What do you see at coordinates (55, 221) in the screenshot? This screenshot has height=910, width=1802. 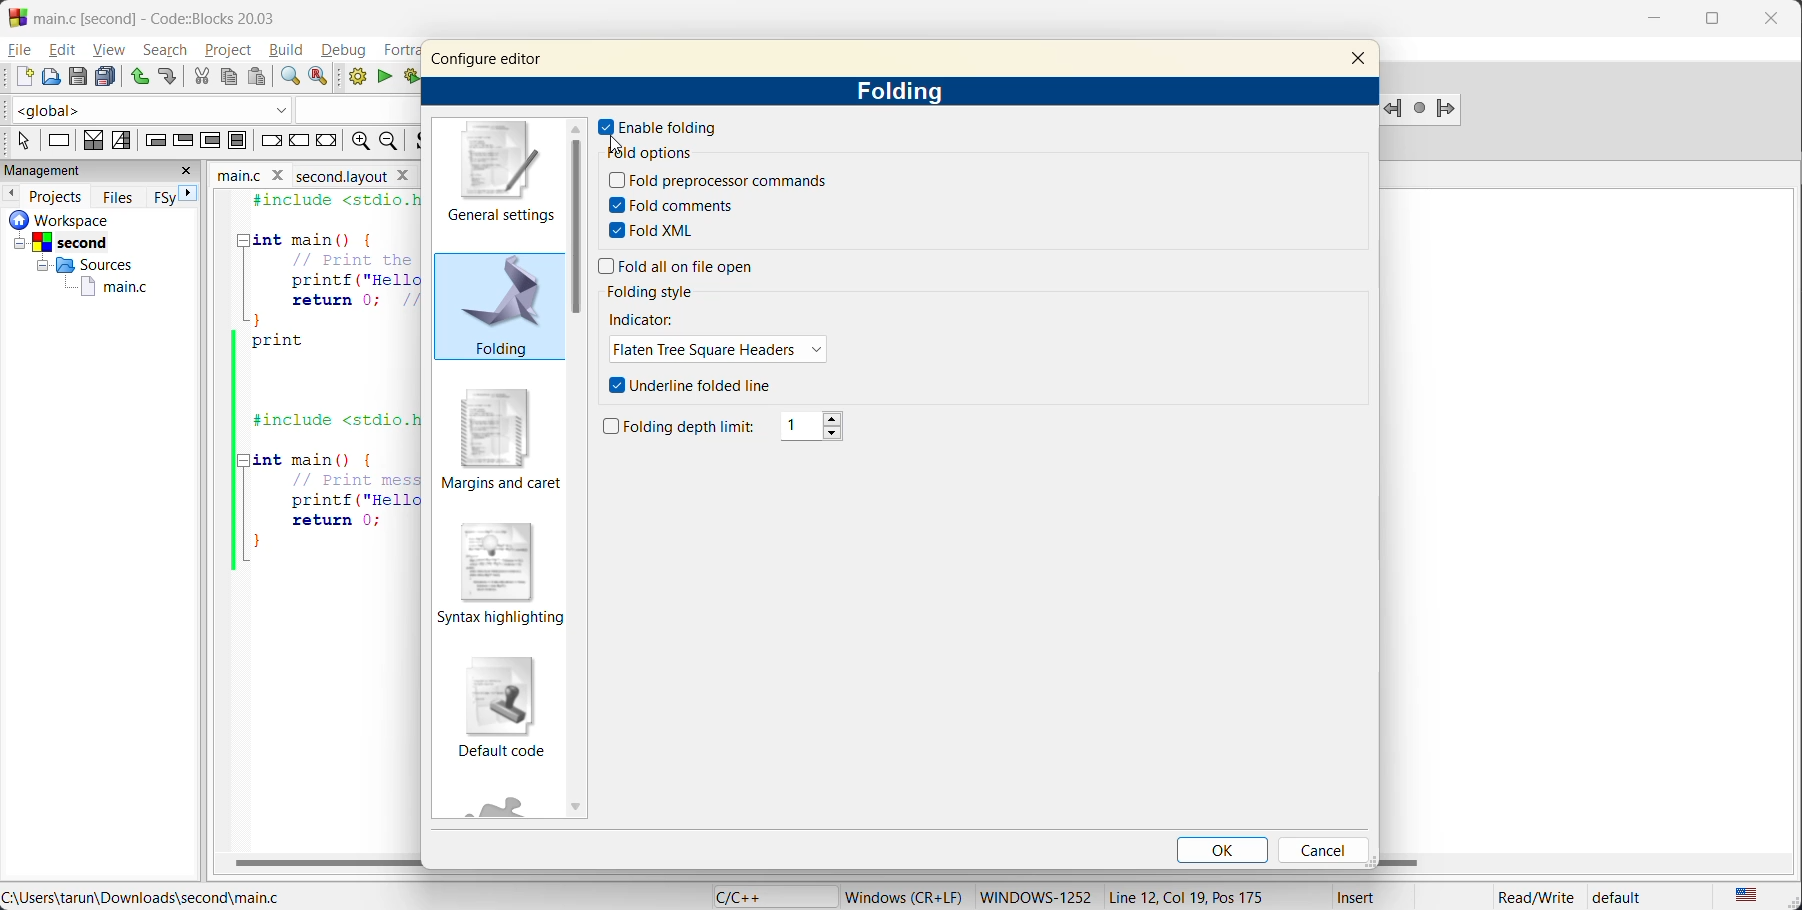 I see `workspace` at bounding box center [55, 221].